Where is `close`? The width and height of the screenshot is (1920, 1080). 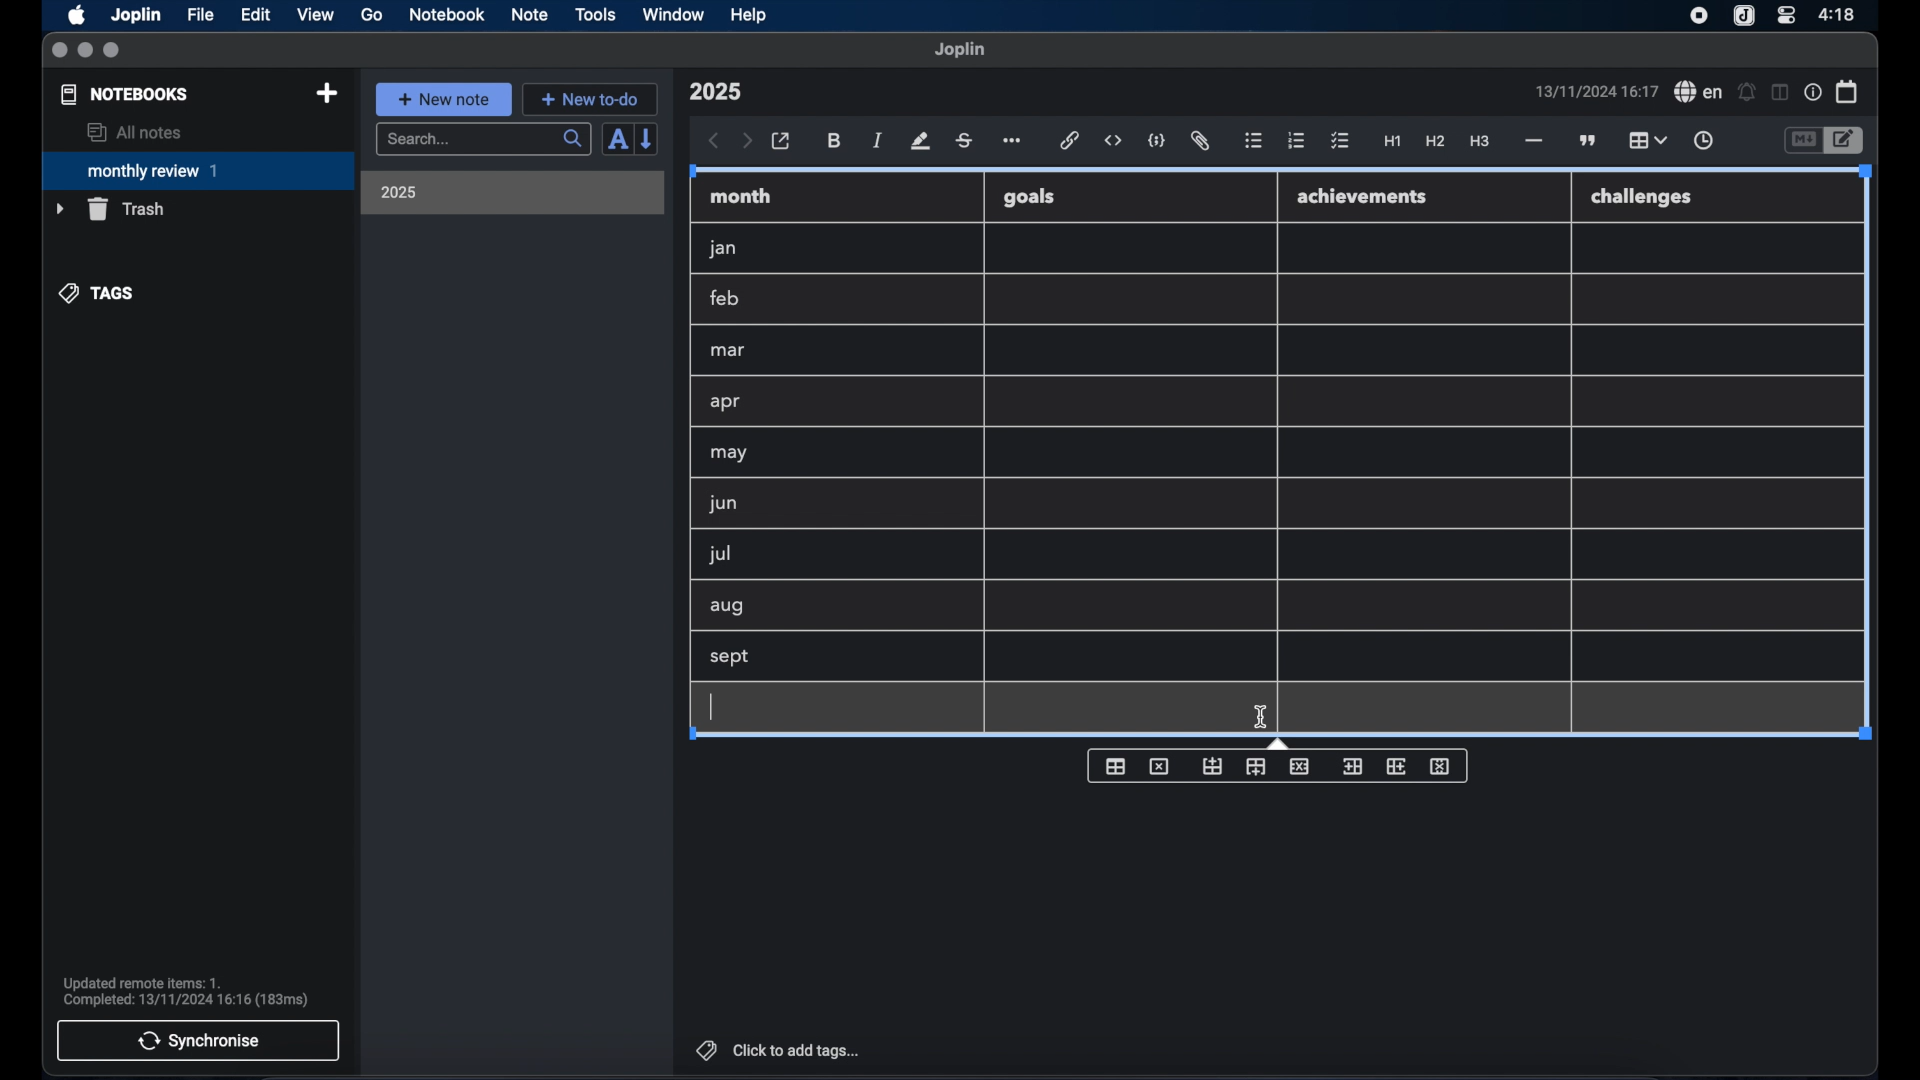 close is located at coordinates (59, 51).